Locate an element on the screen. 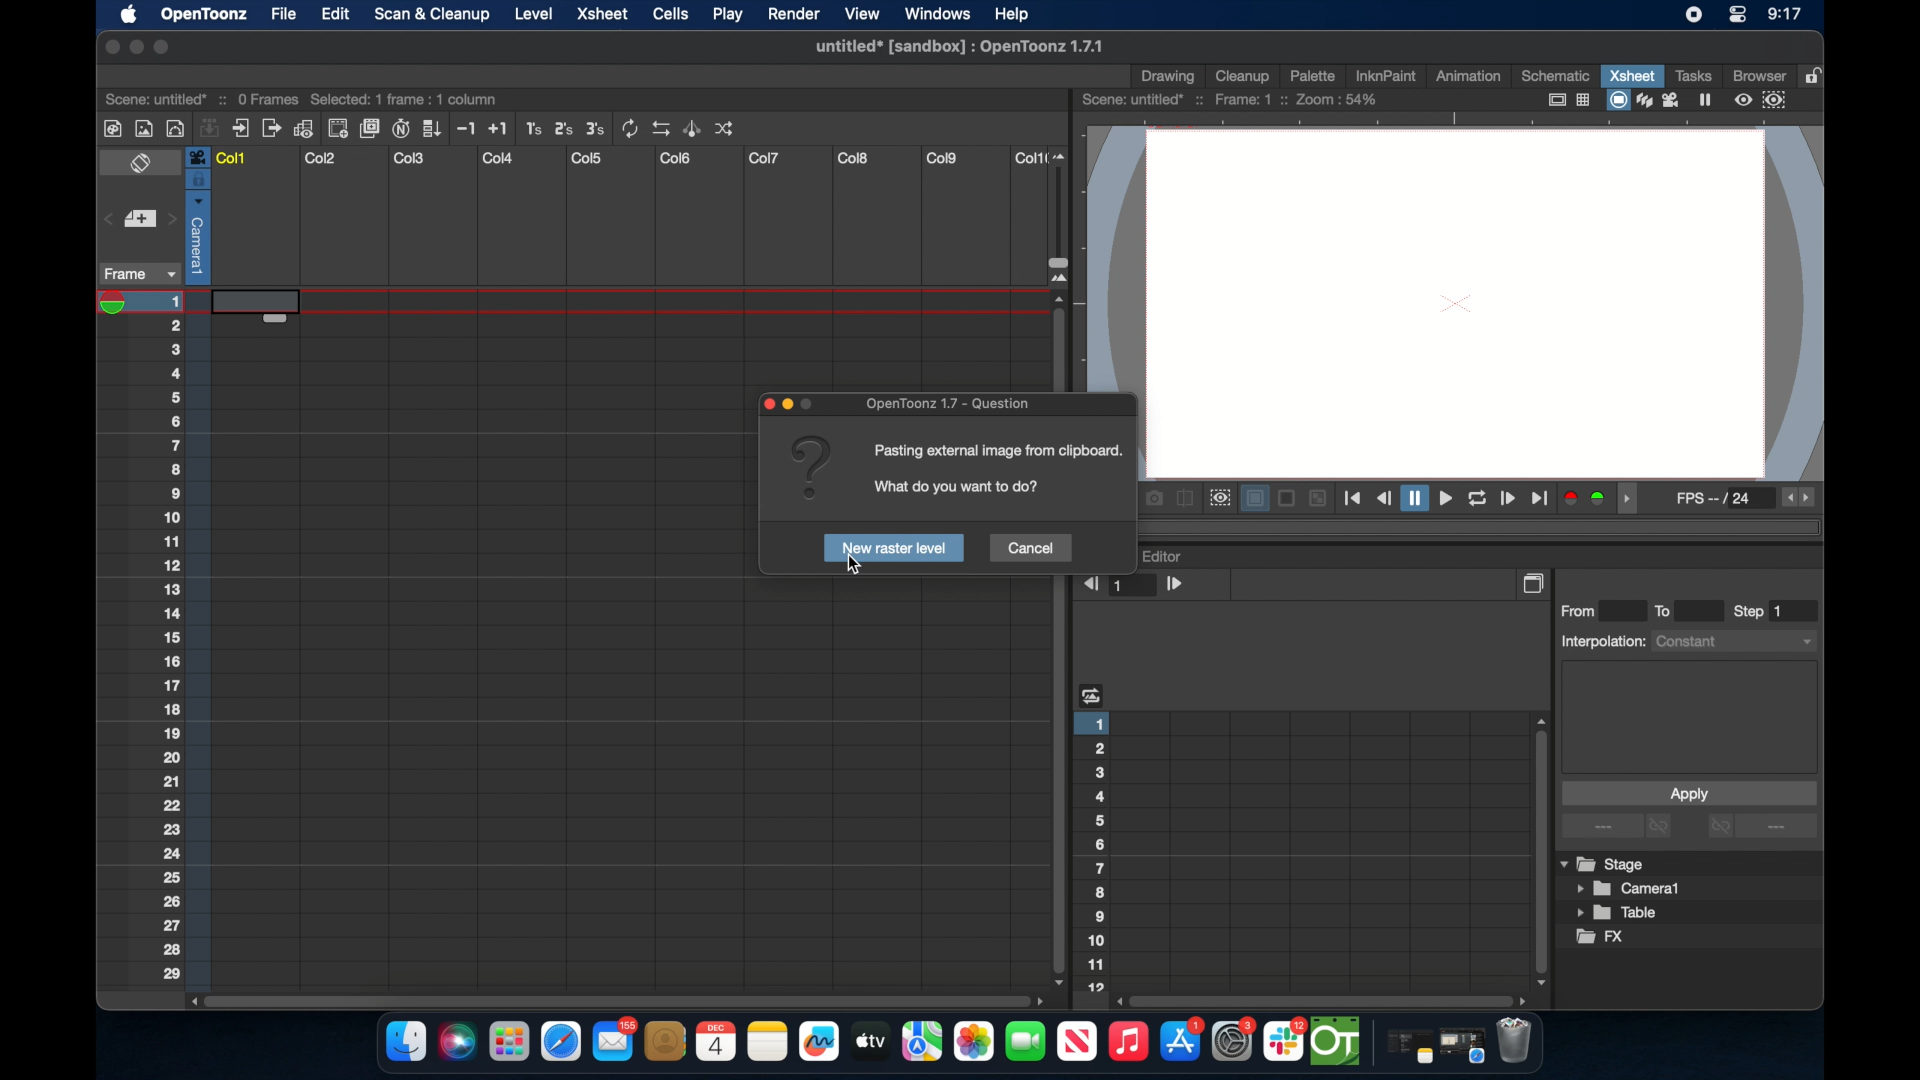 Image resolution: width=1920 pixels, height=1080 pixels. column selected is located at coordinates (197, 215).